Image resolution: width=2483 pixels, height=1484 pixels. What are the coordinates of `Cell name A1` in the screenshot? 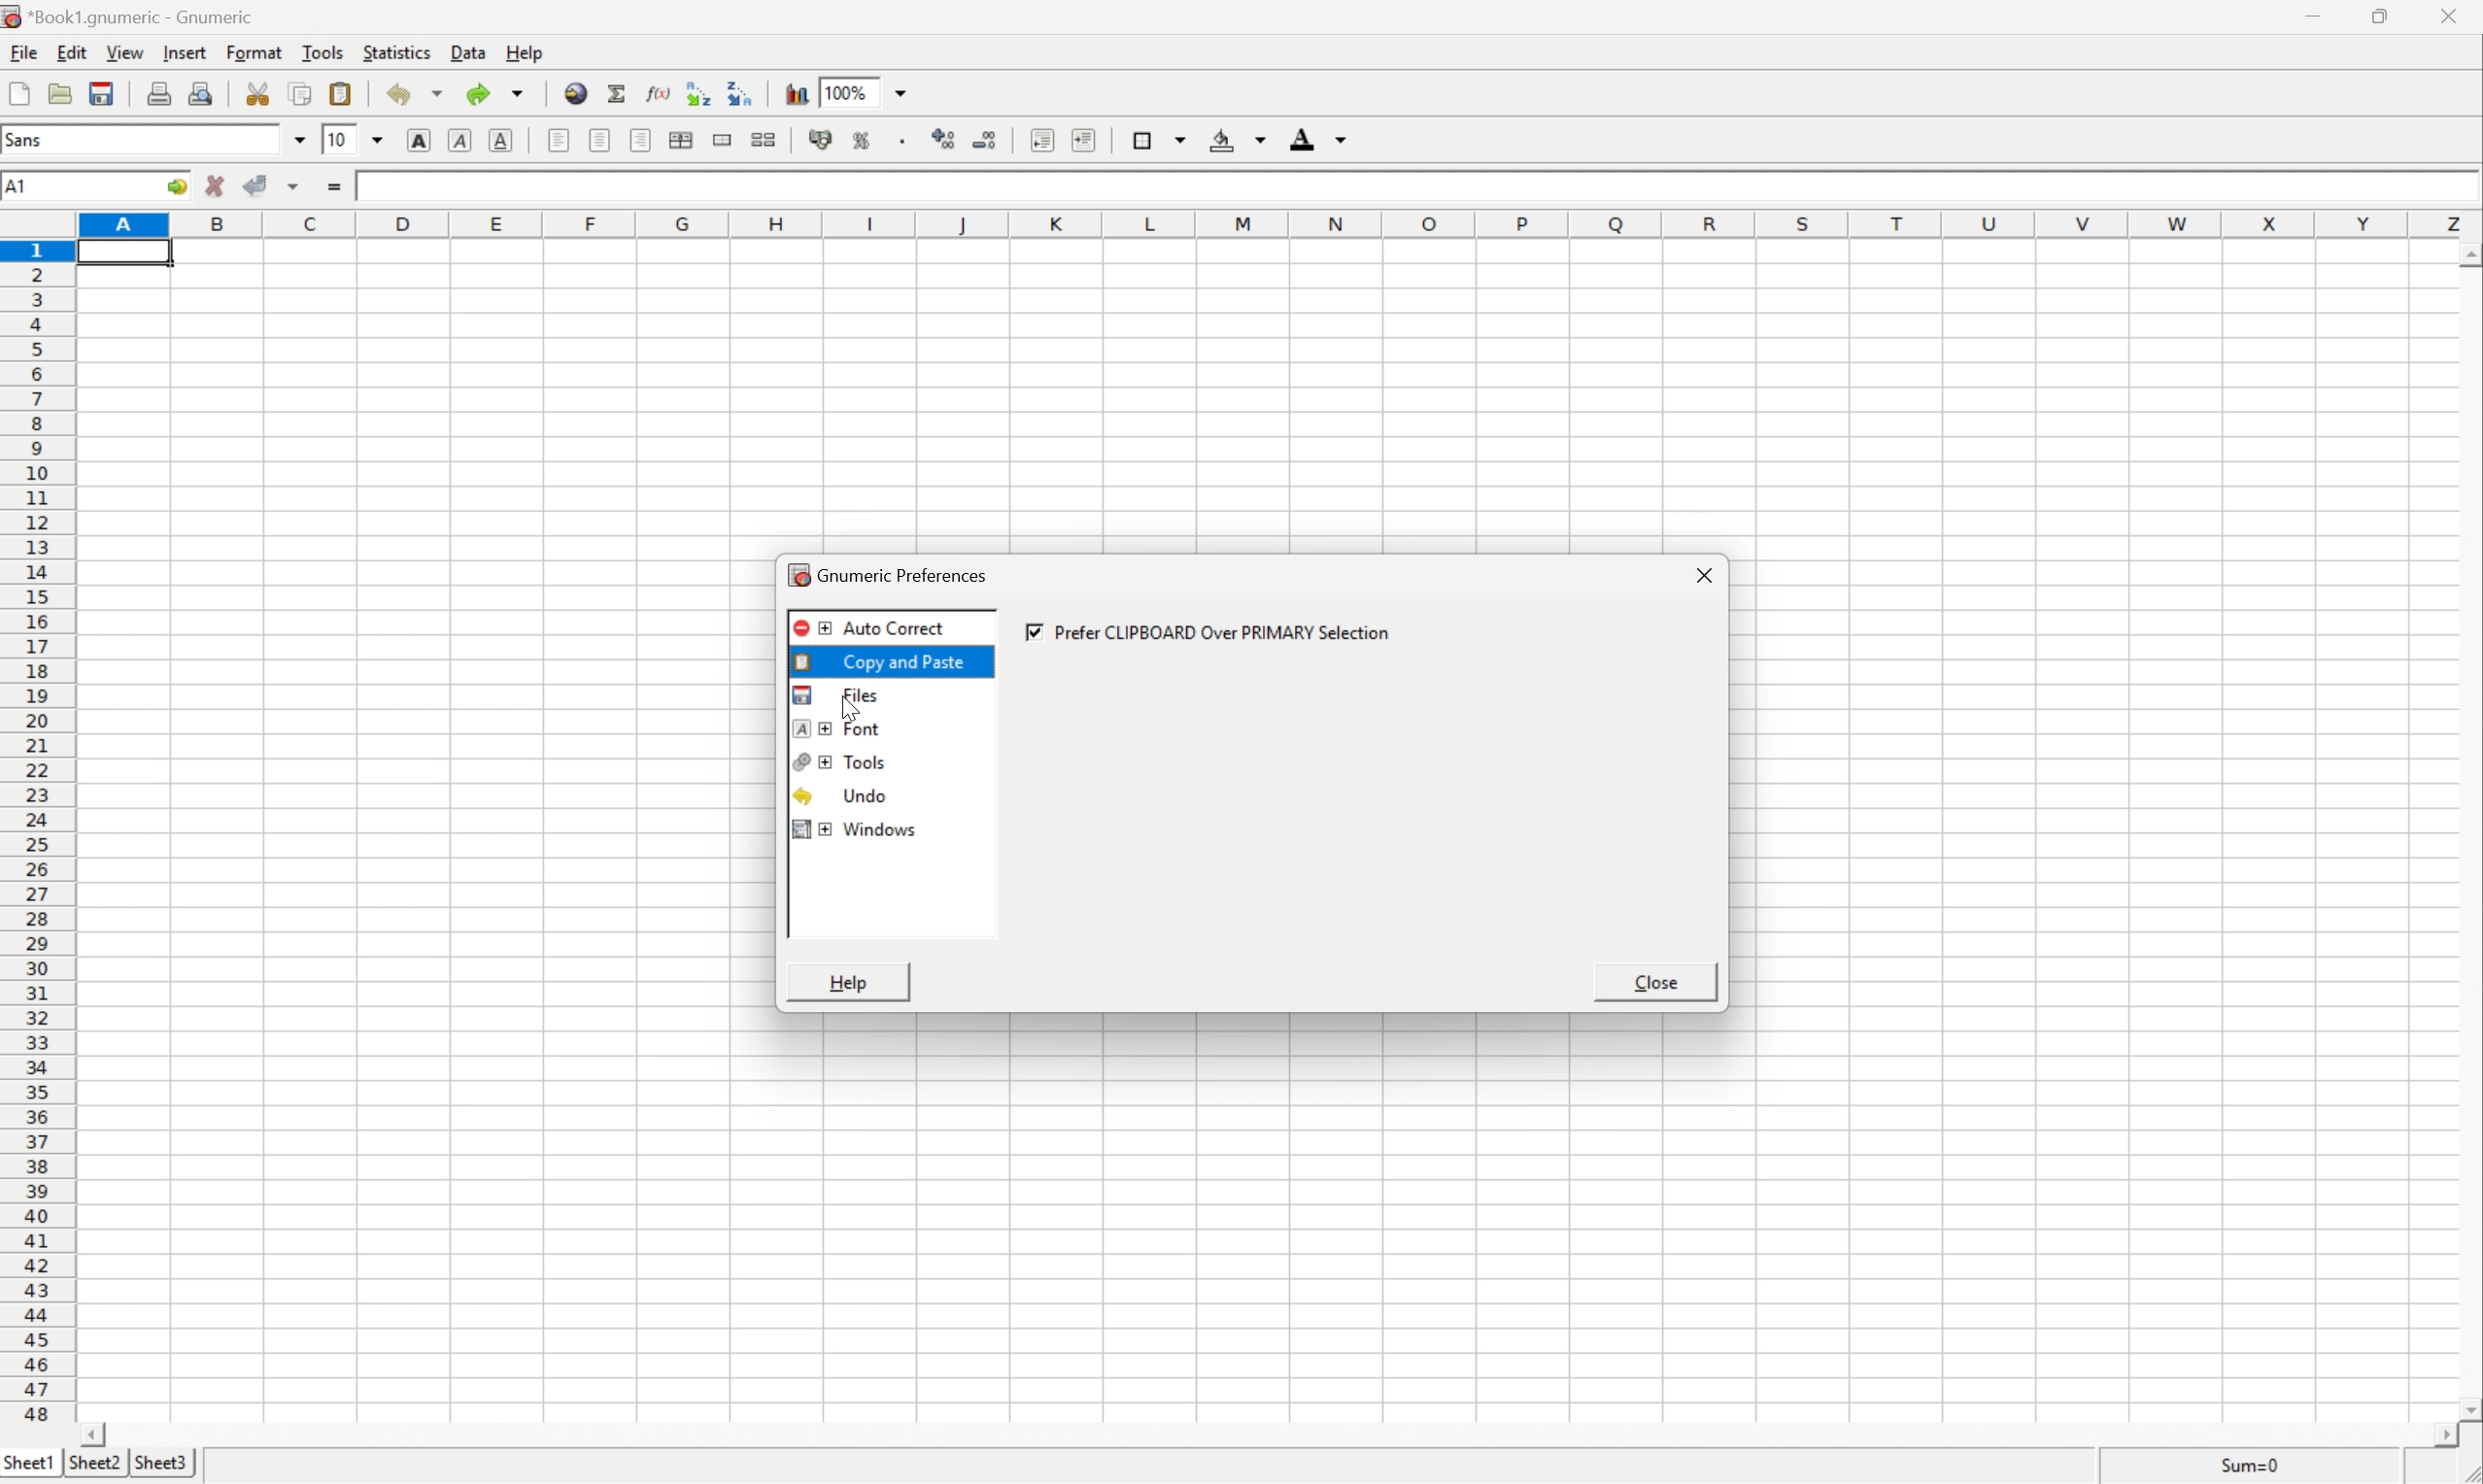 It's located at (68, 187).